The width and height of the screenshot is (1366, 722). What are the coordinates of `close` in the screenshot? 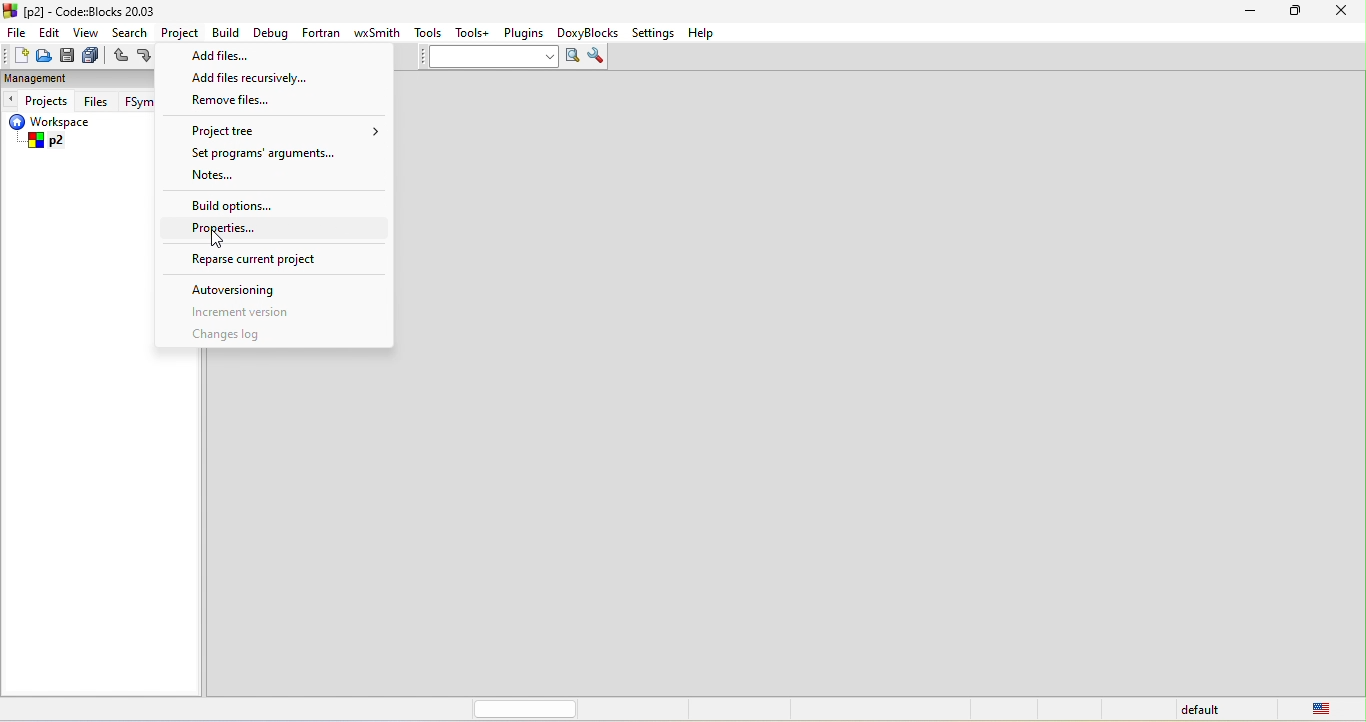 It's located at (1341, 15).